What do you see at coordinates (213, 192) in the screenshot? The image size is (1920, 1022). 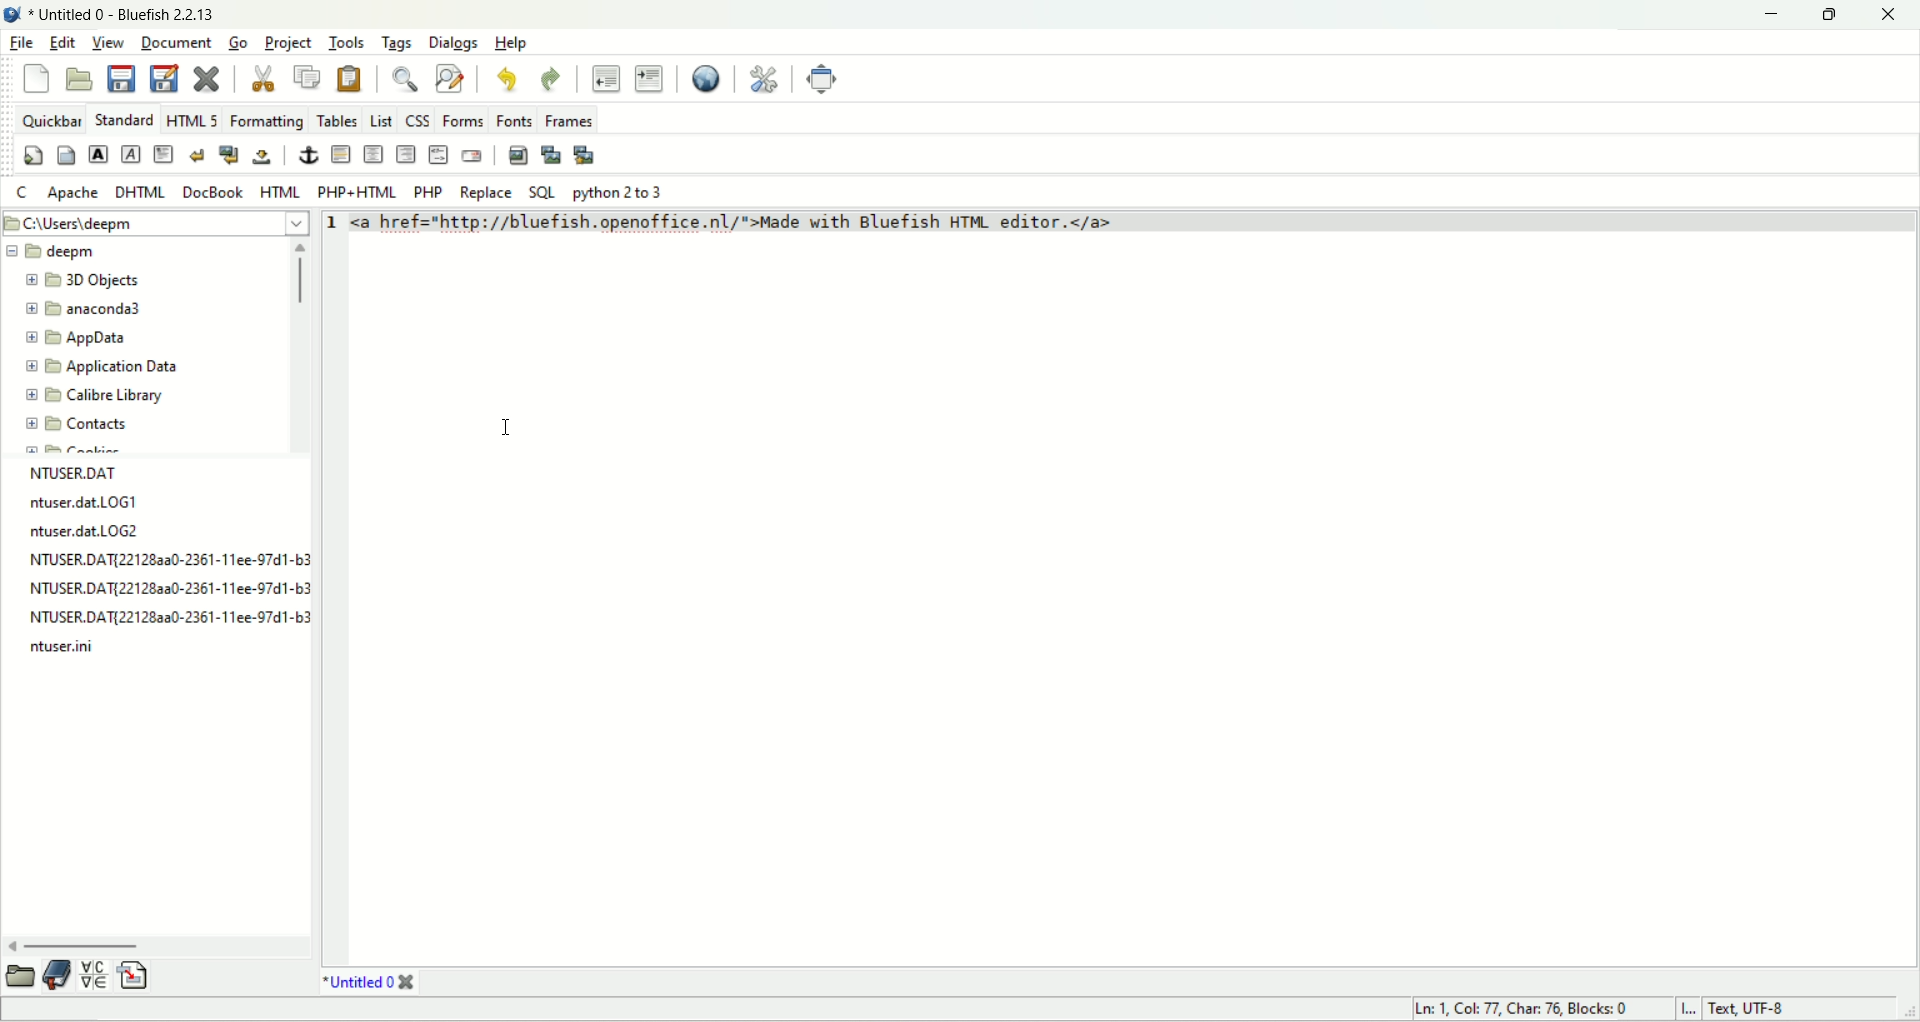 I see `Docbook` at bounding box center [213, 192].